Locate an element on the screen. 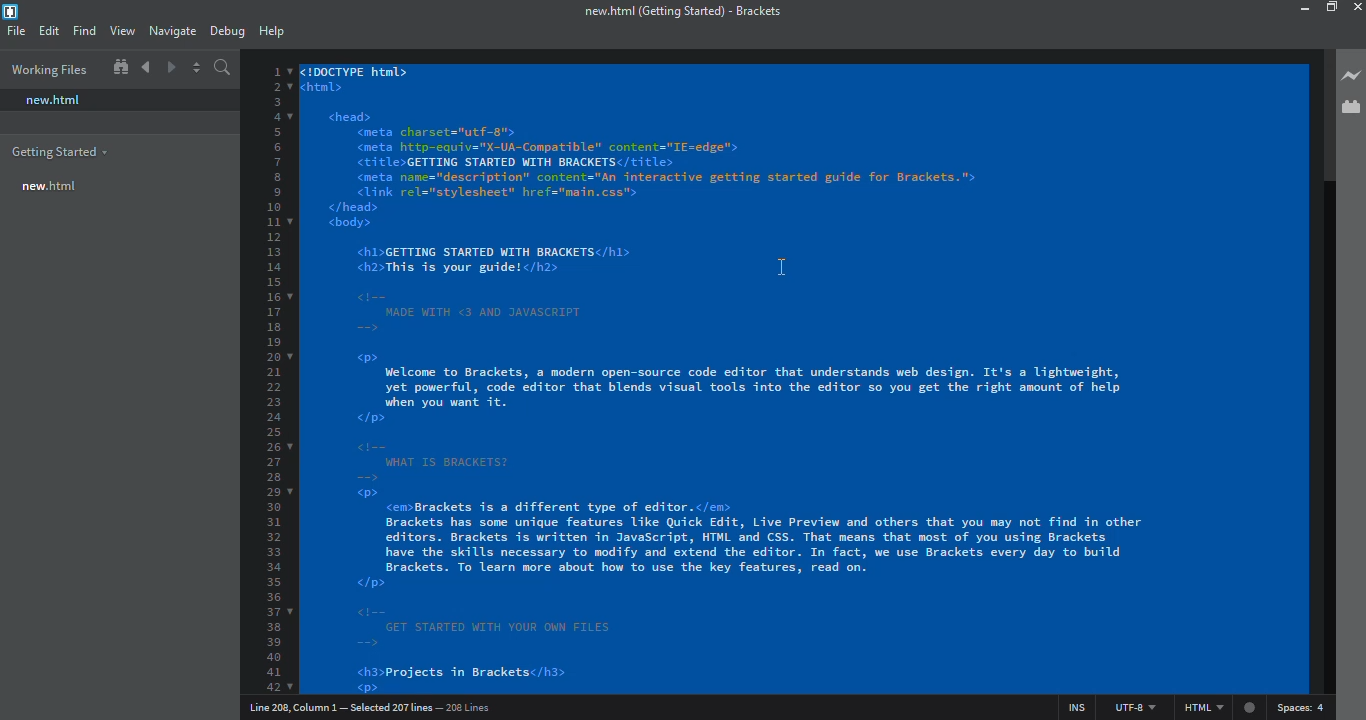 This screenshot has width=1366, height=720. search is located at coordinates (223, 69).